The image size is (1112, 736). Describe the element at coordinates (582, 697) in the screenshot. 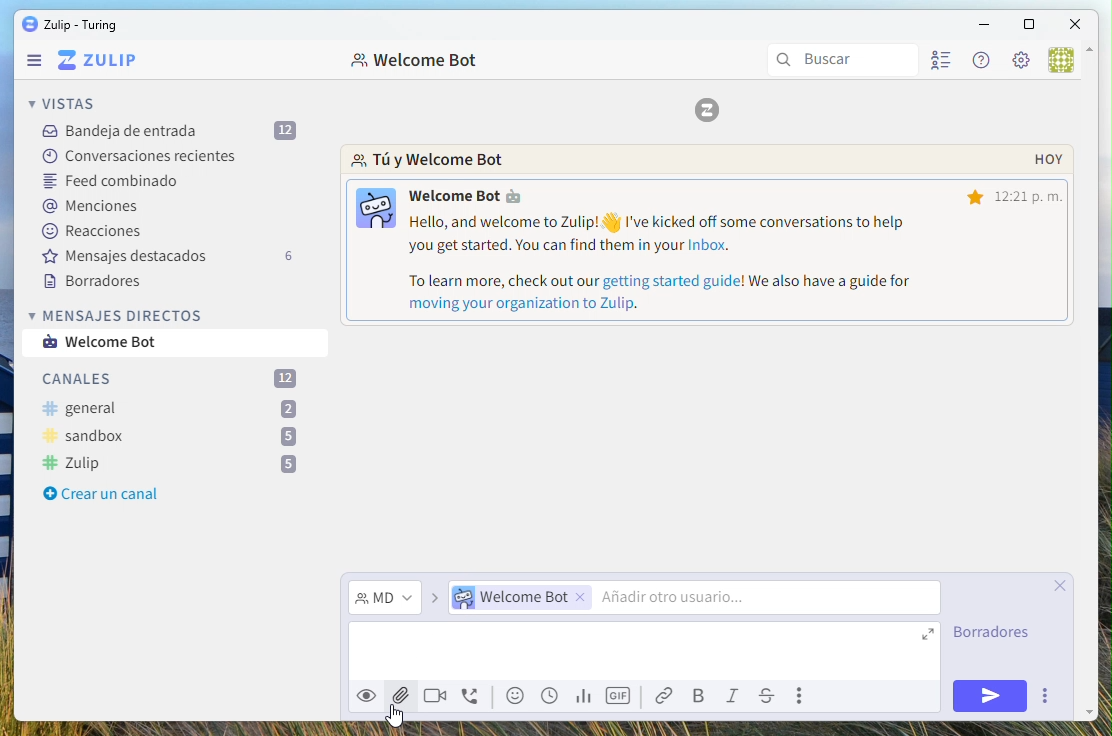

I see `stats` at that location.